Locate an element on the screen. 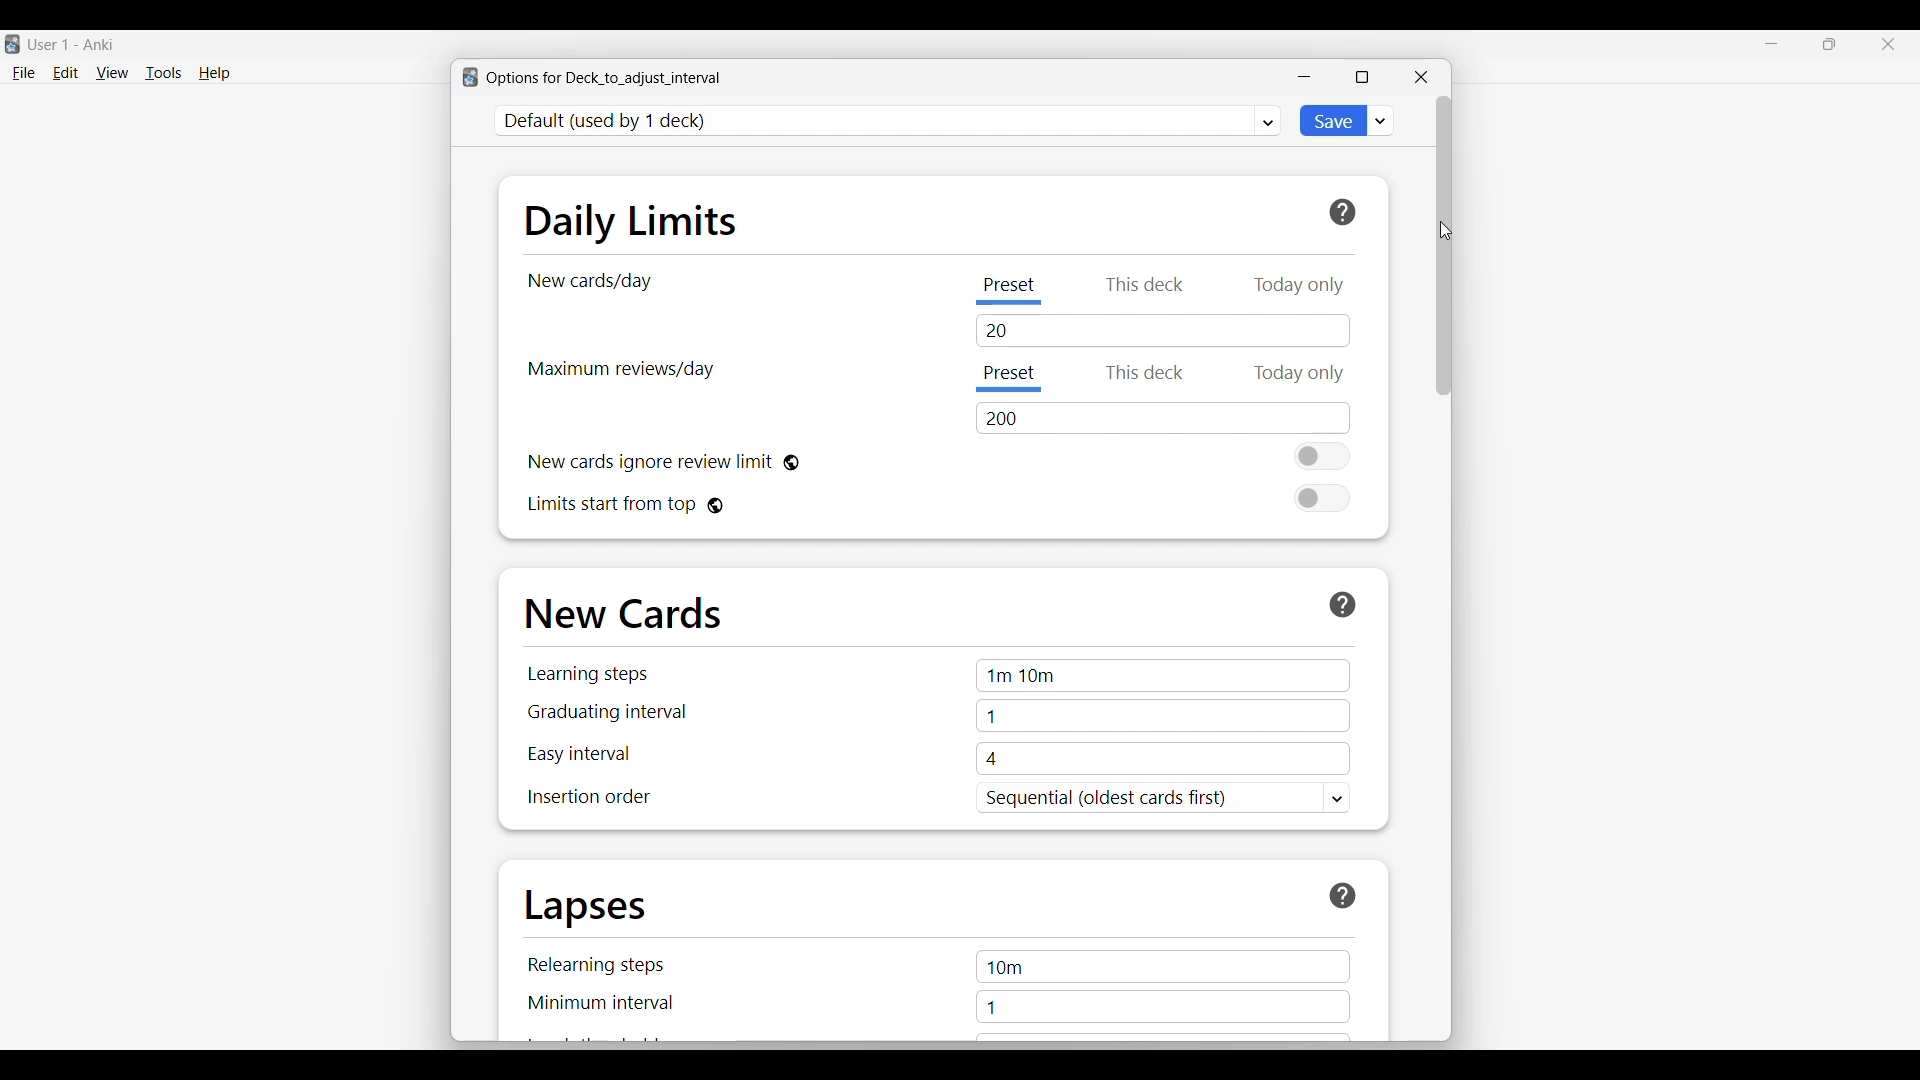 This screenshot has height=1080, width=1920. Minimize window is located at coordinates (1304, 77).